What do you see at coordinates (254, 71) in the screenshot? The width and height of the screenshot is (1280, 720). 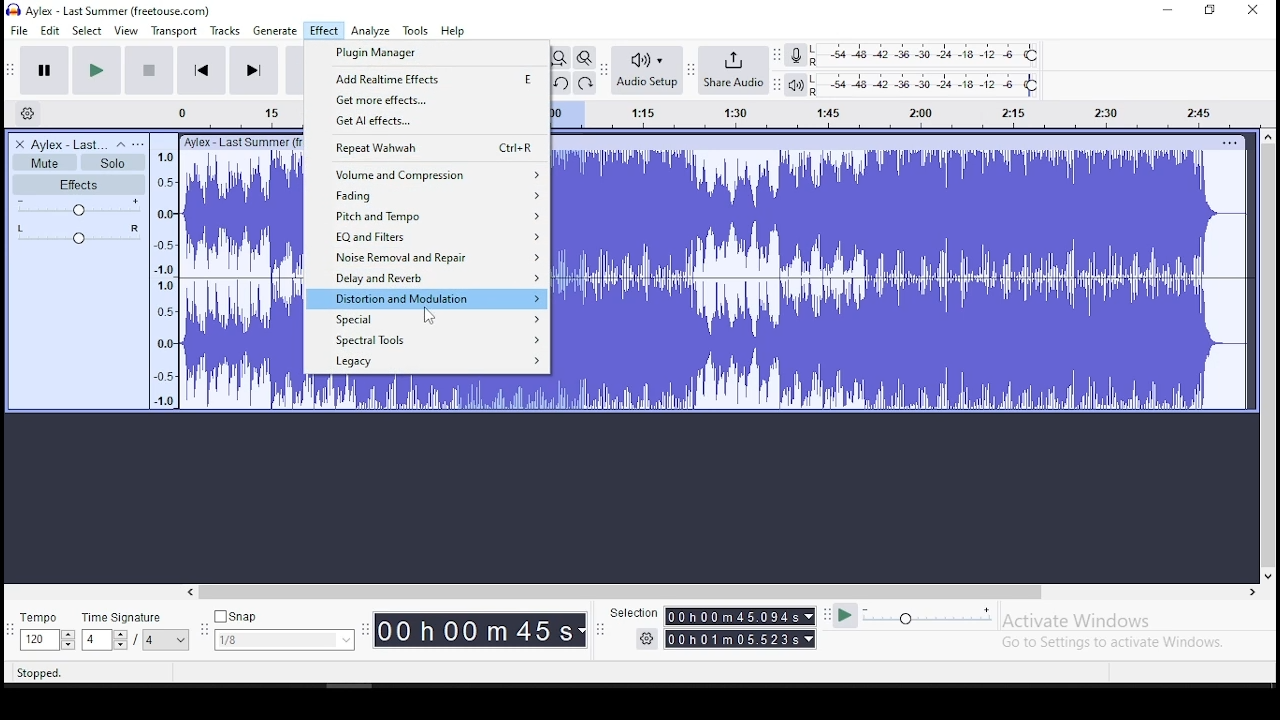 I see `skip to end` at bounding box center [254, 71].